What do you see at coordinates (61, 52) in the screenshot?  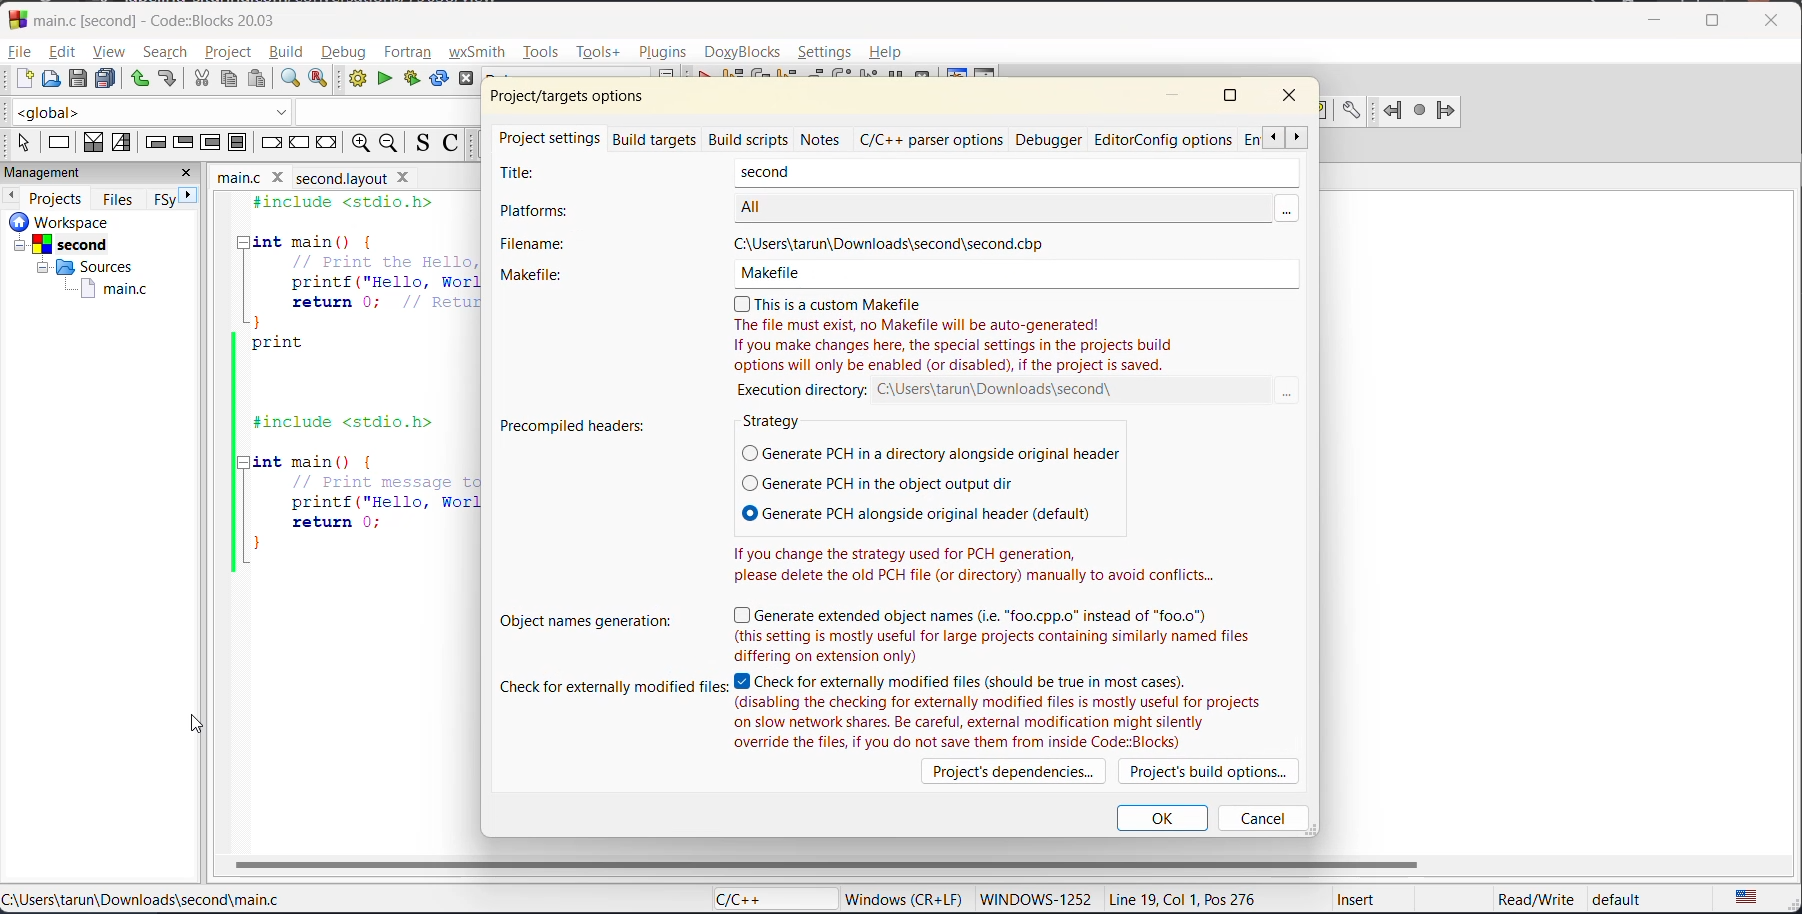 I see `edit` at bounding box center [61, 52].